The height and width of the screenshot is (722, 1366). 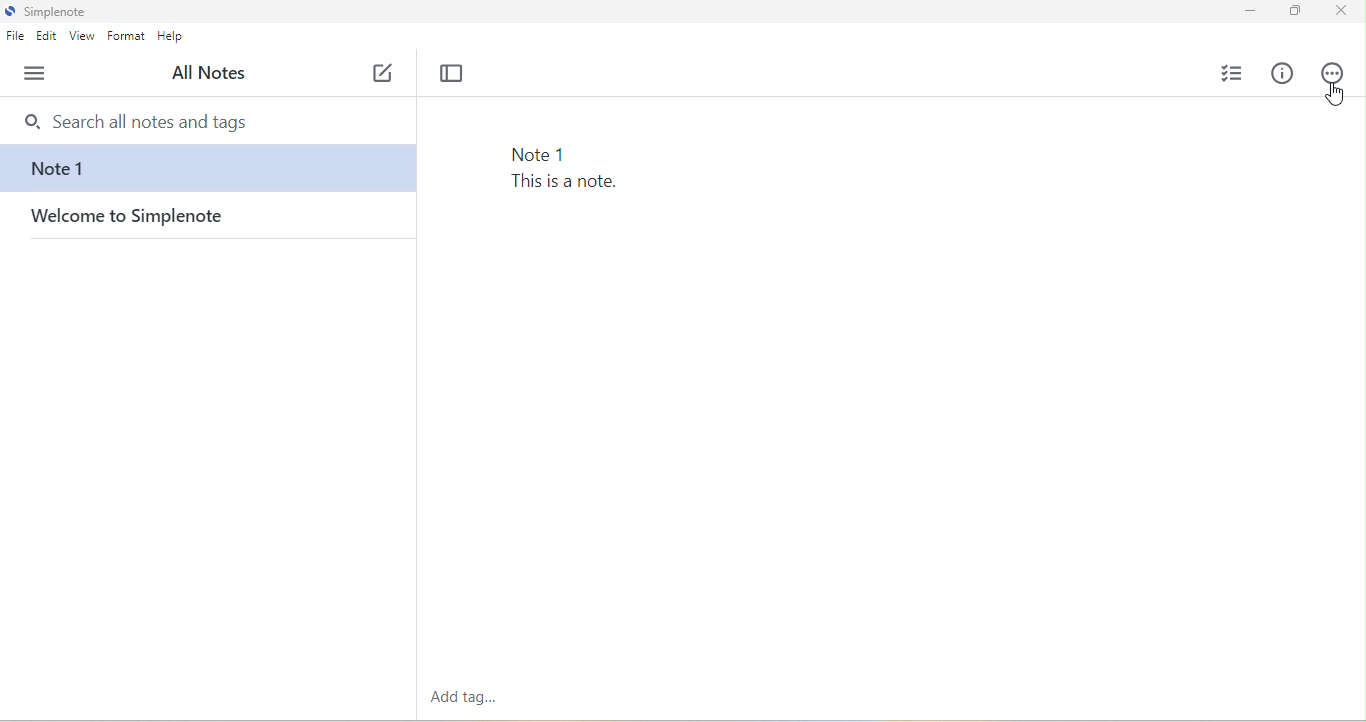 I want to click on welcome to simplenote, so click(x=210, y=221).